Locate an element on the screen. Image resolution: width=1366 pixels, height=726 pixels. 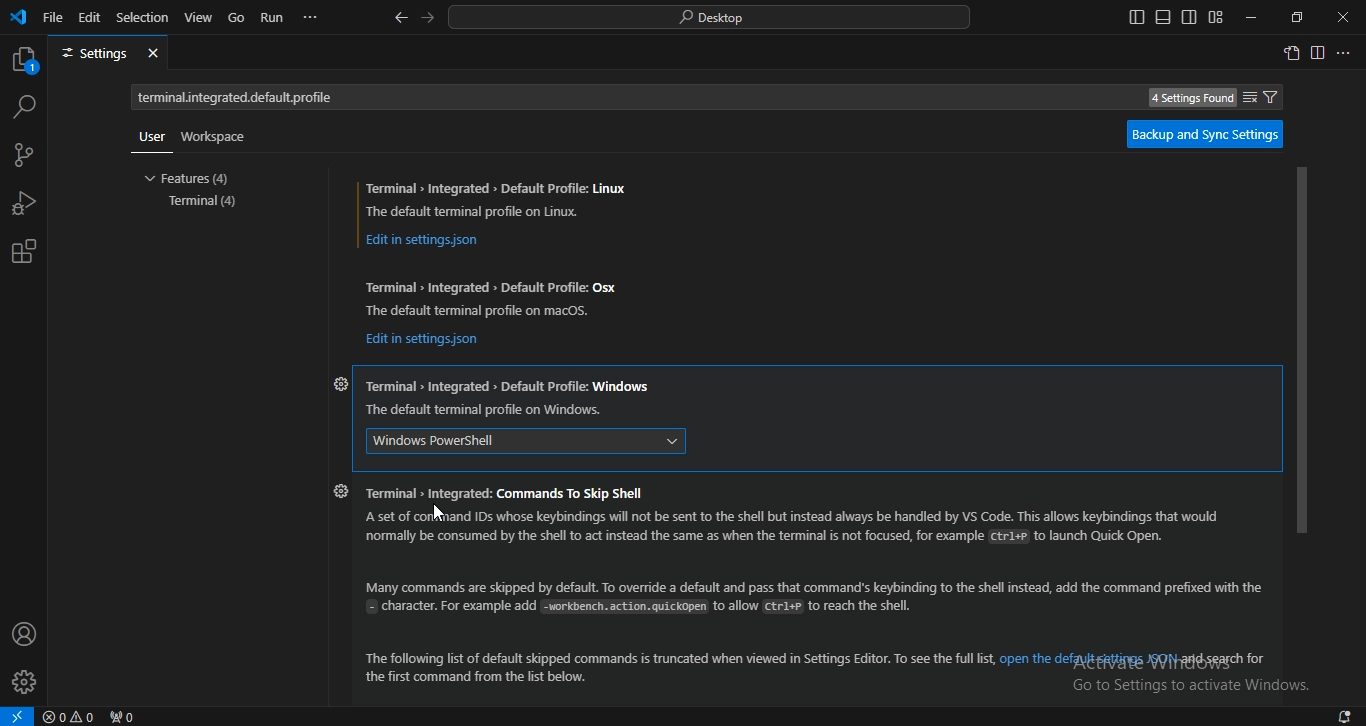
no ports forwarded is located at coordinates (121, 717).